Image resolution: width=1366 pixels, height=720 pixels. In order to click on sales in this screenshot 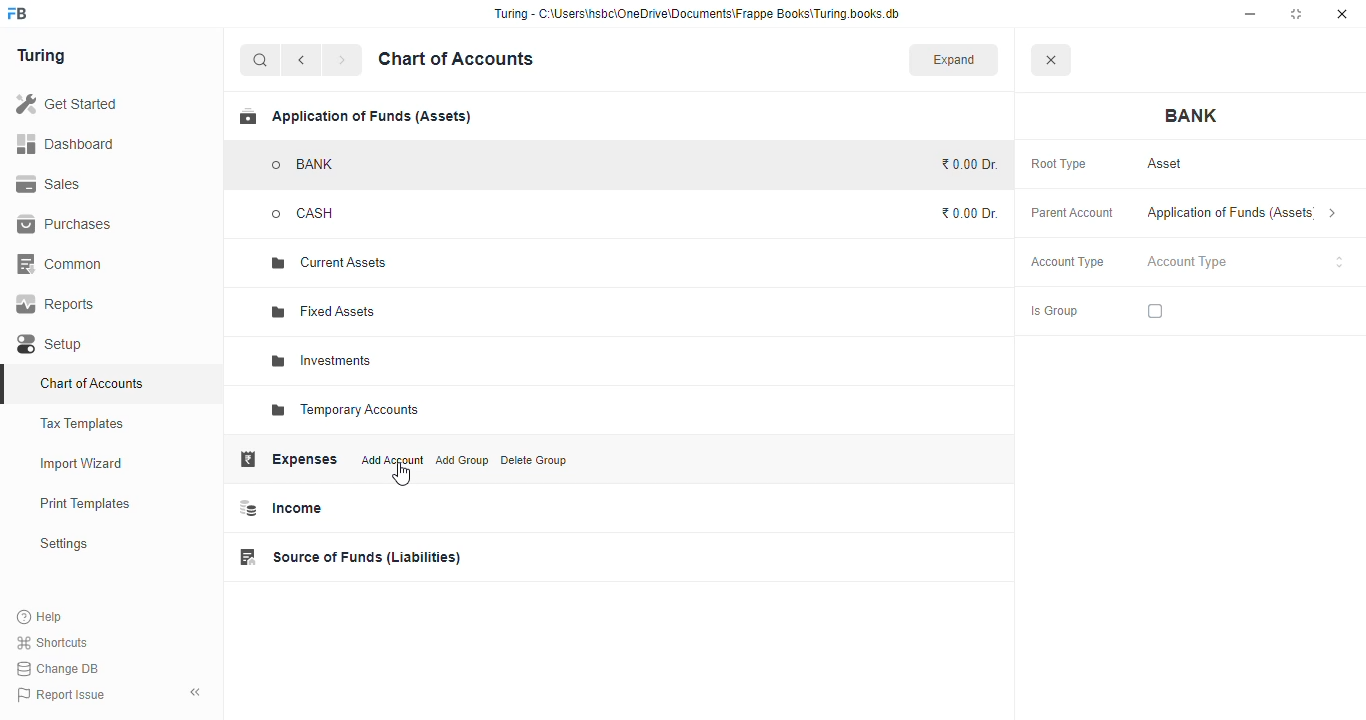, I will do `click(49, 184)`.